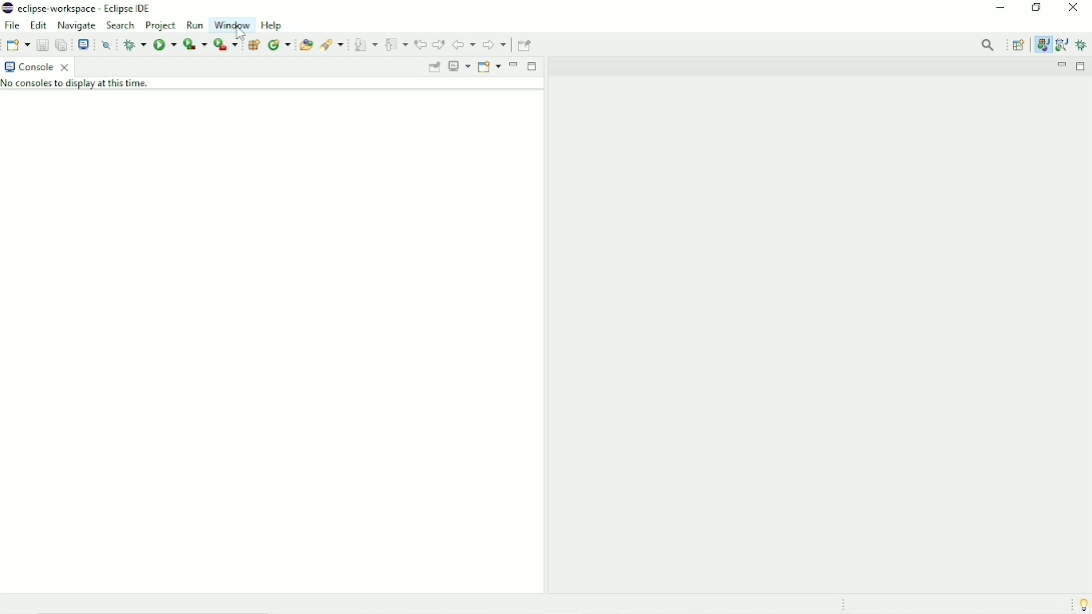 The width and height of the screenshot is (1092, 614). Describe the element at coordinates (83, 43) in the screenshot. I see `Open a terminal` at that location.